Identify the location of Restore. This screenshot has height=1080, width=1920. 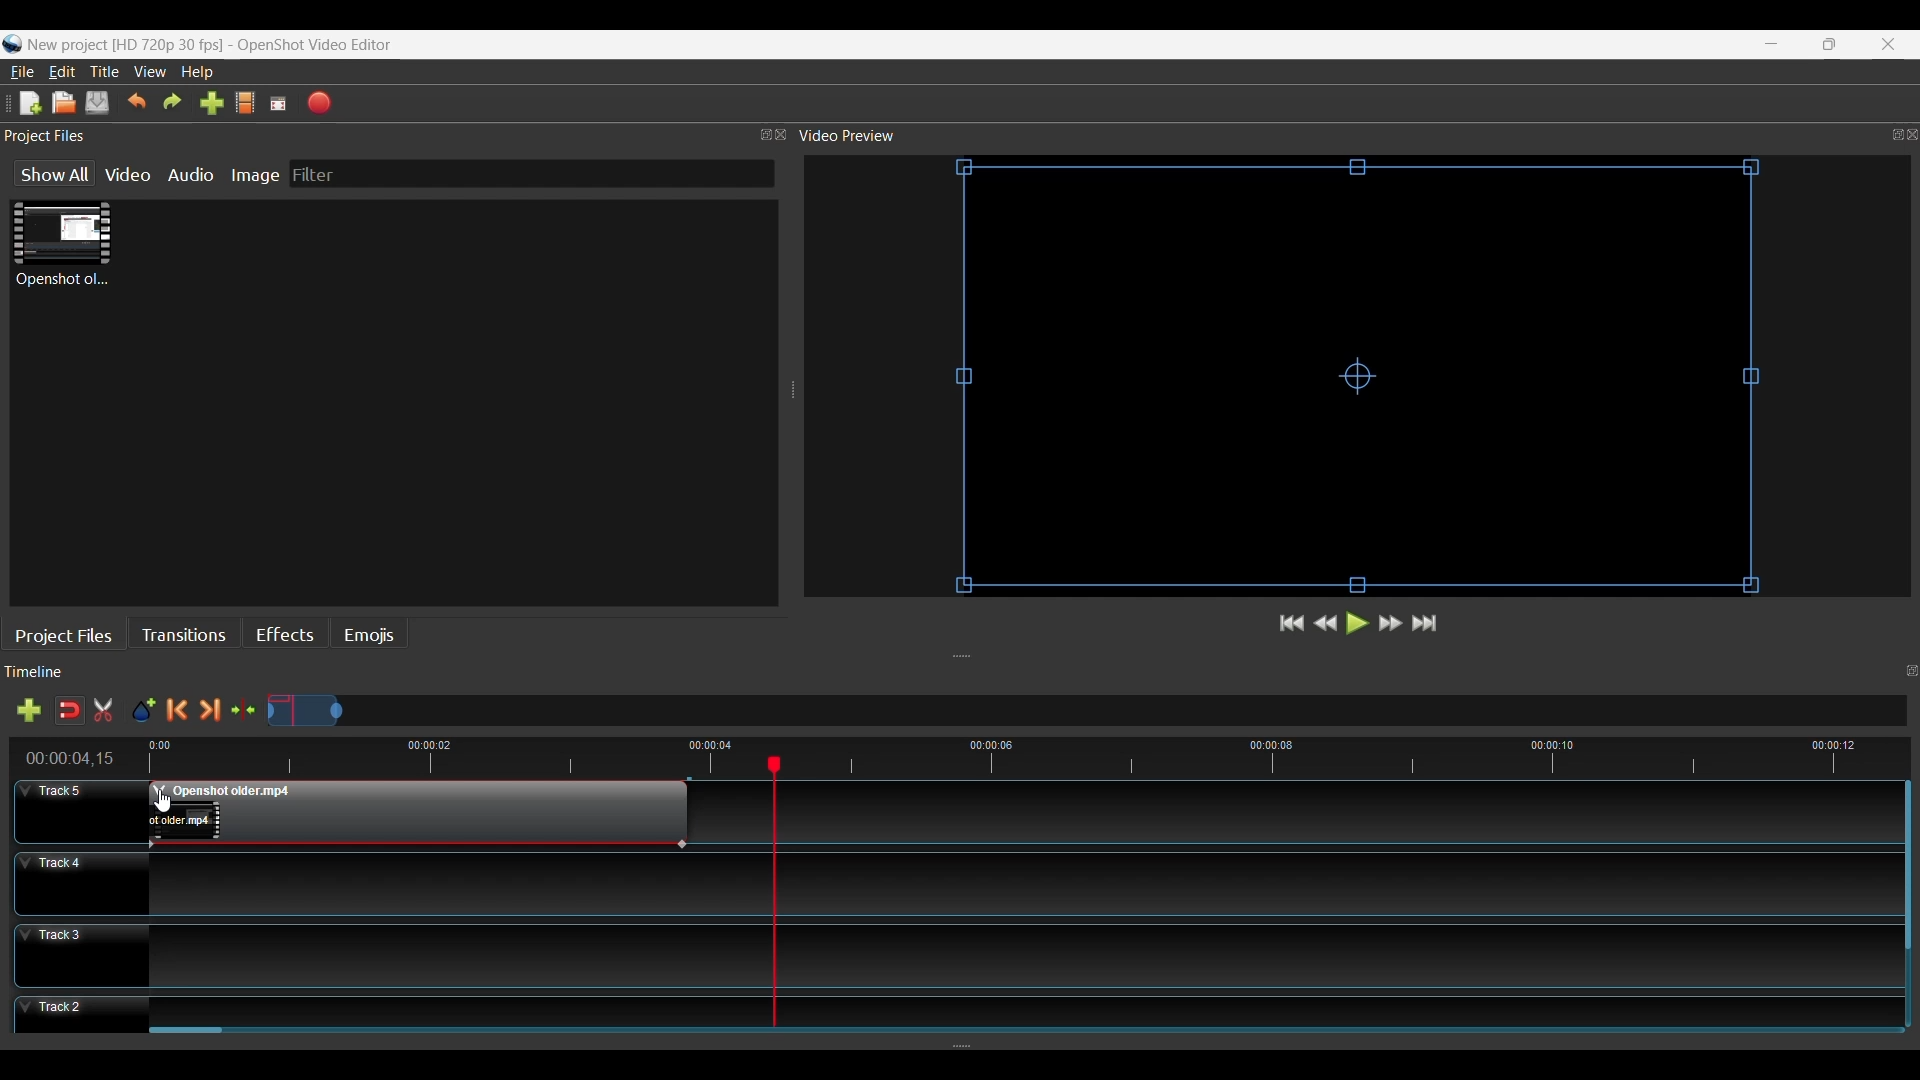
(1826, 44).